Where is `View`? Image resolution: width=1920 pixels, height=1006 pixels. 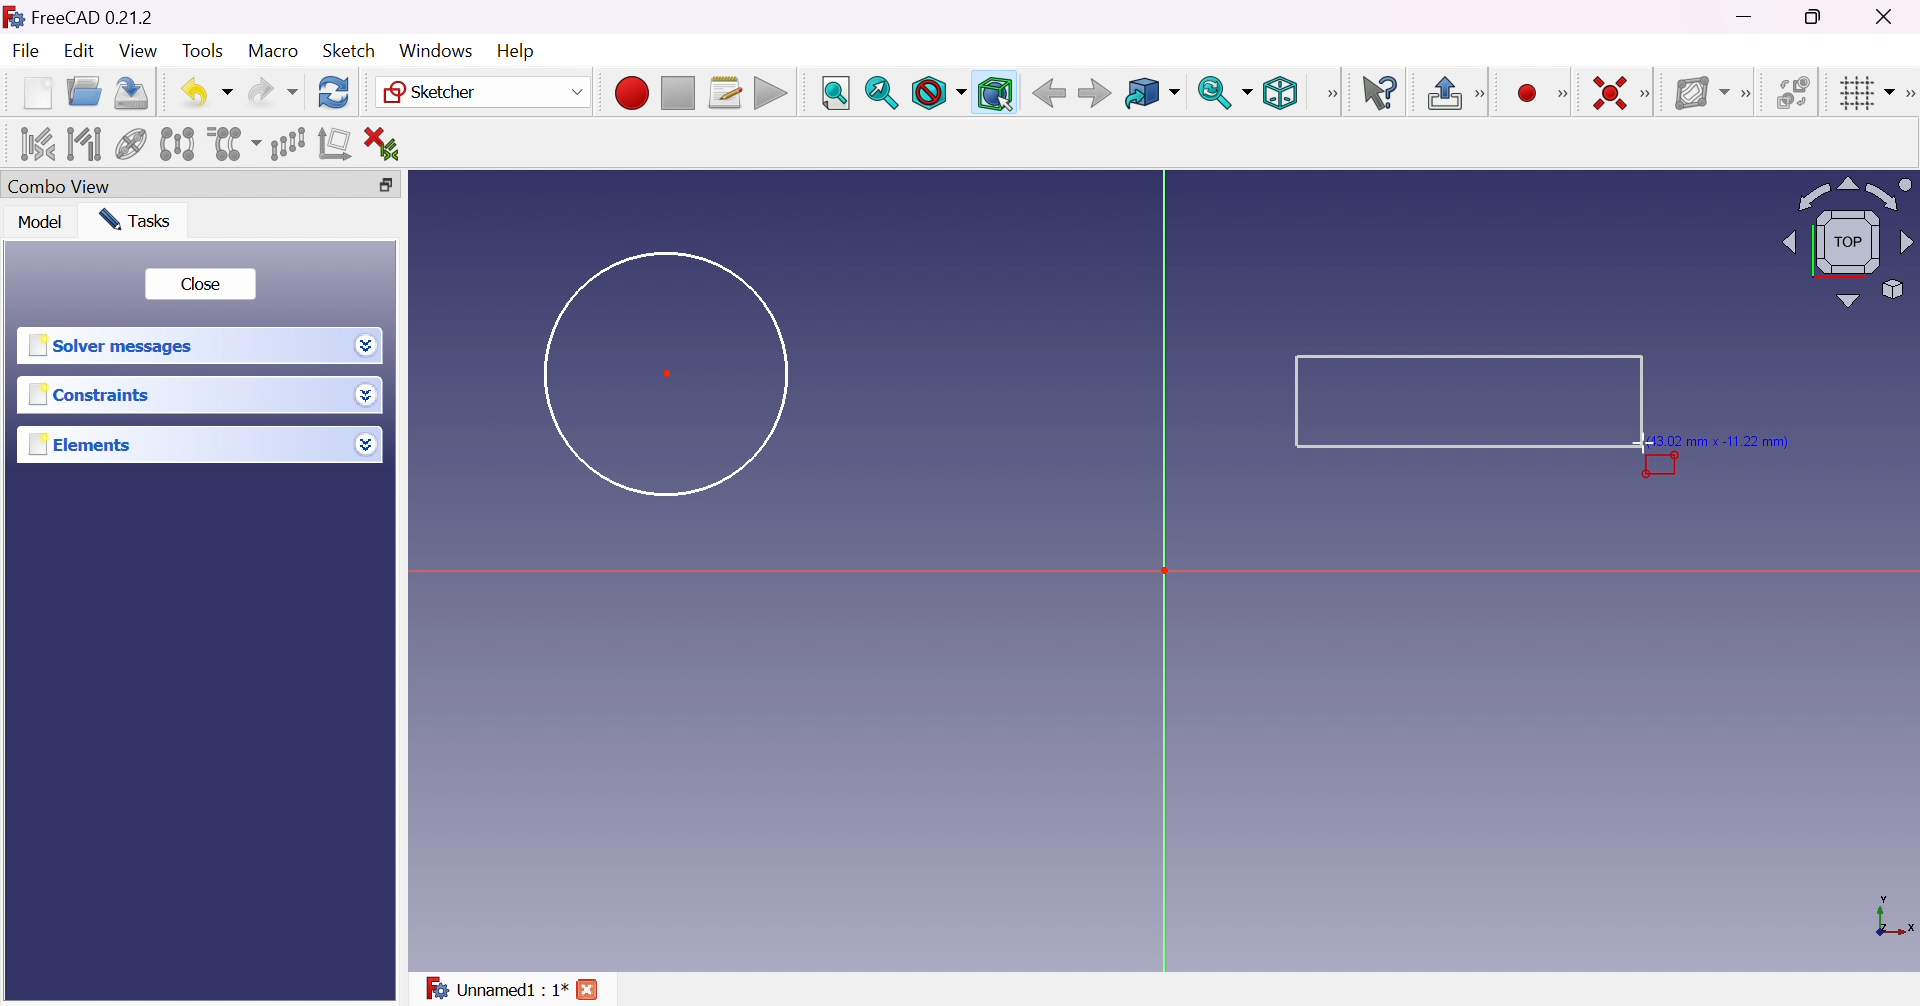 View is located at coordinates (1333, 93).